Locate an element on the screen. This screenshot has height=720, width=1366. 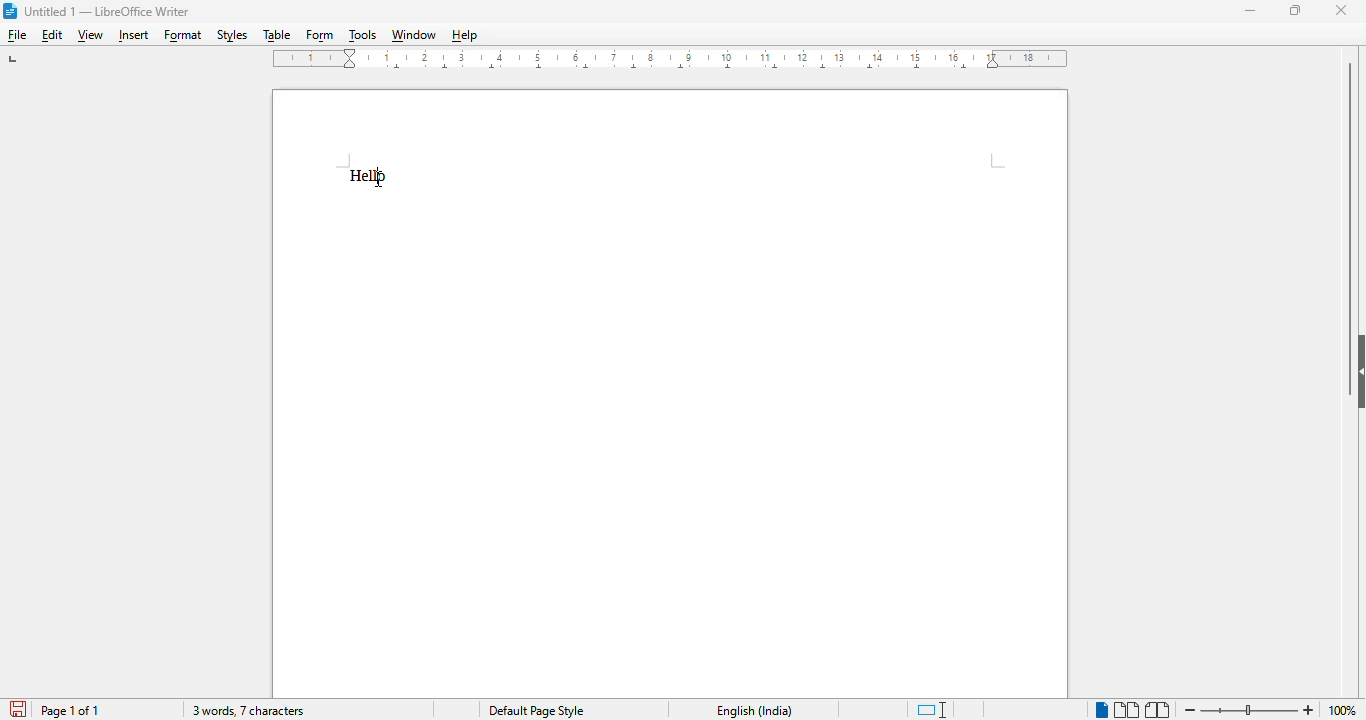
single-page view is located at coordinates (1101, 711).